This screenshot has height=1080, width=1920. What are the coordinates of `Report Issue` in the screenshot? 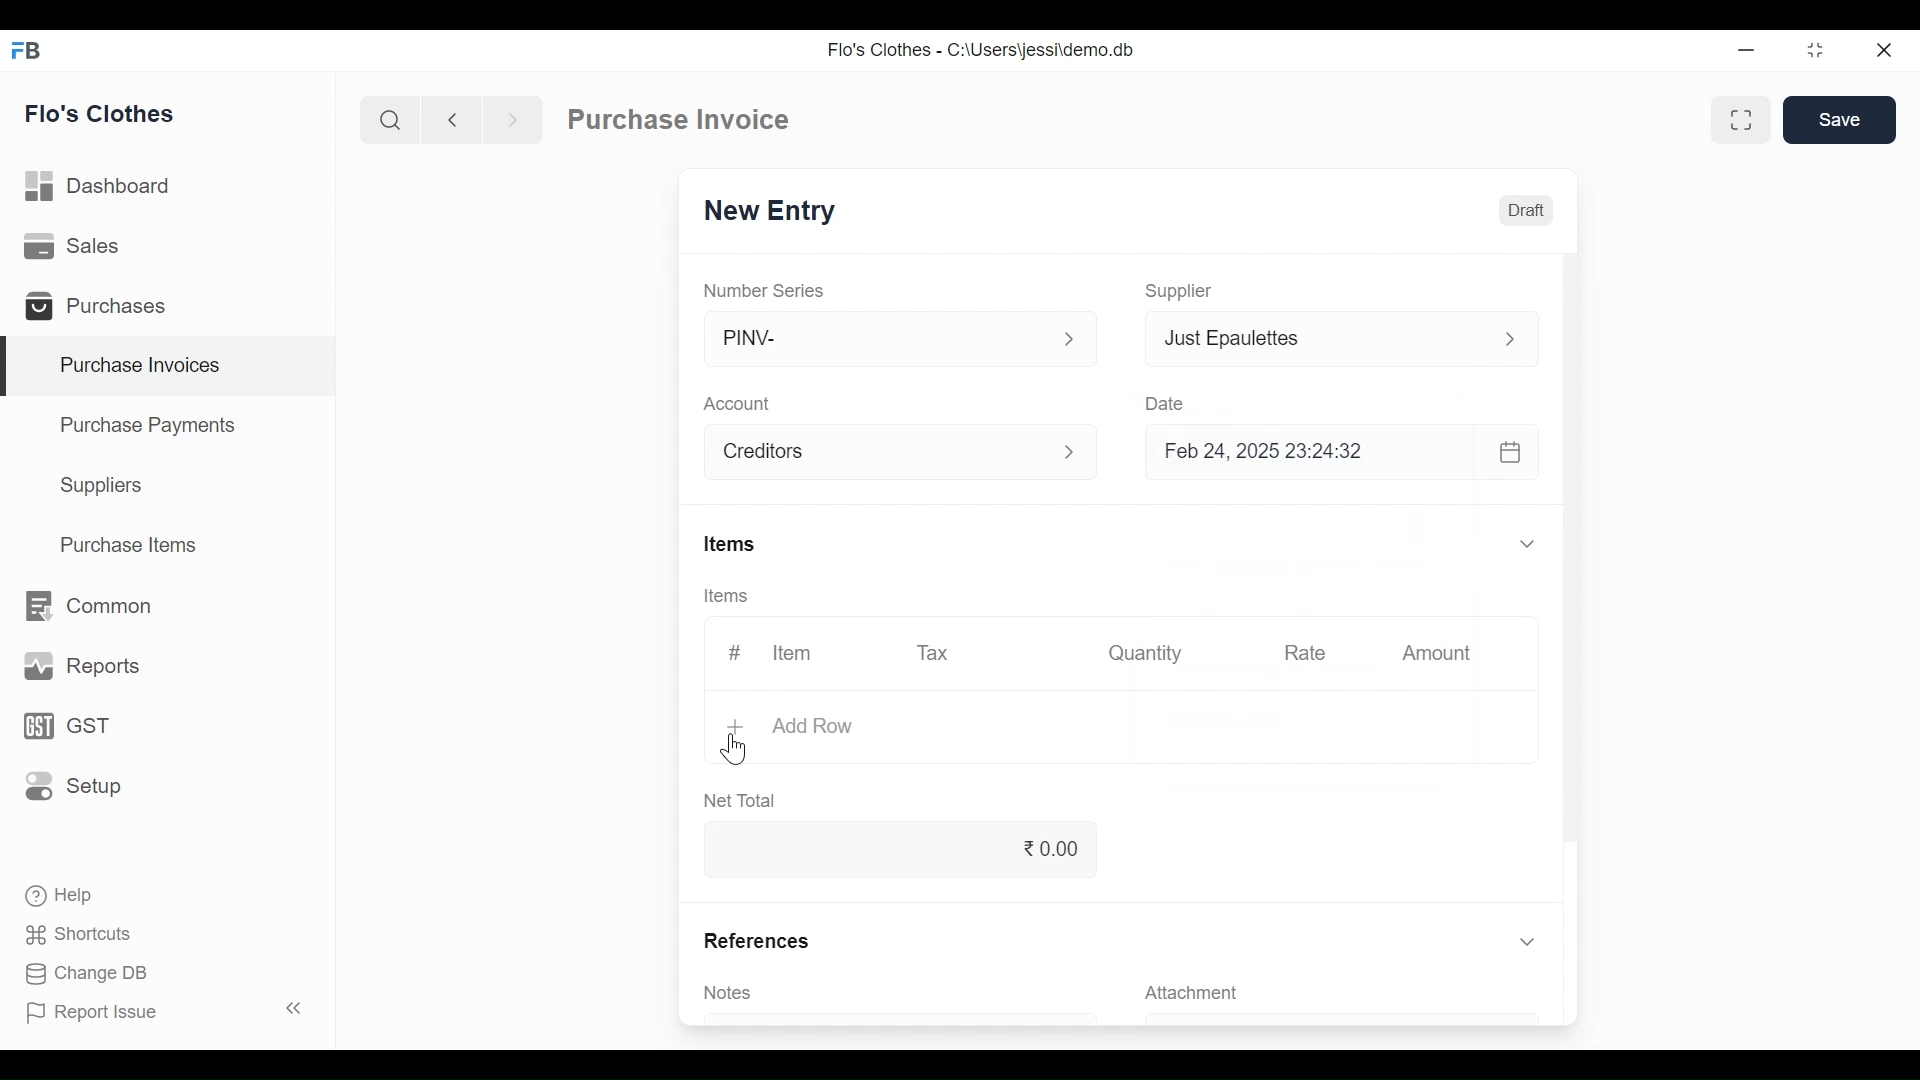 It's located at (166, 1010).